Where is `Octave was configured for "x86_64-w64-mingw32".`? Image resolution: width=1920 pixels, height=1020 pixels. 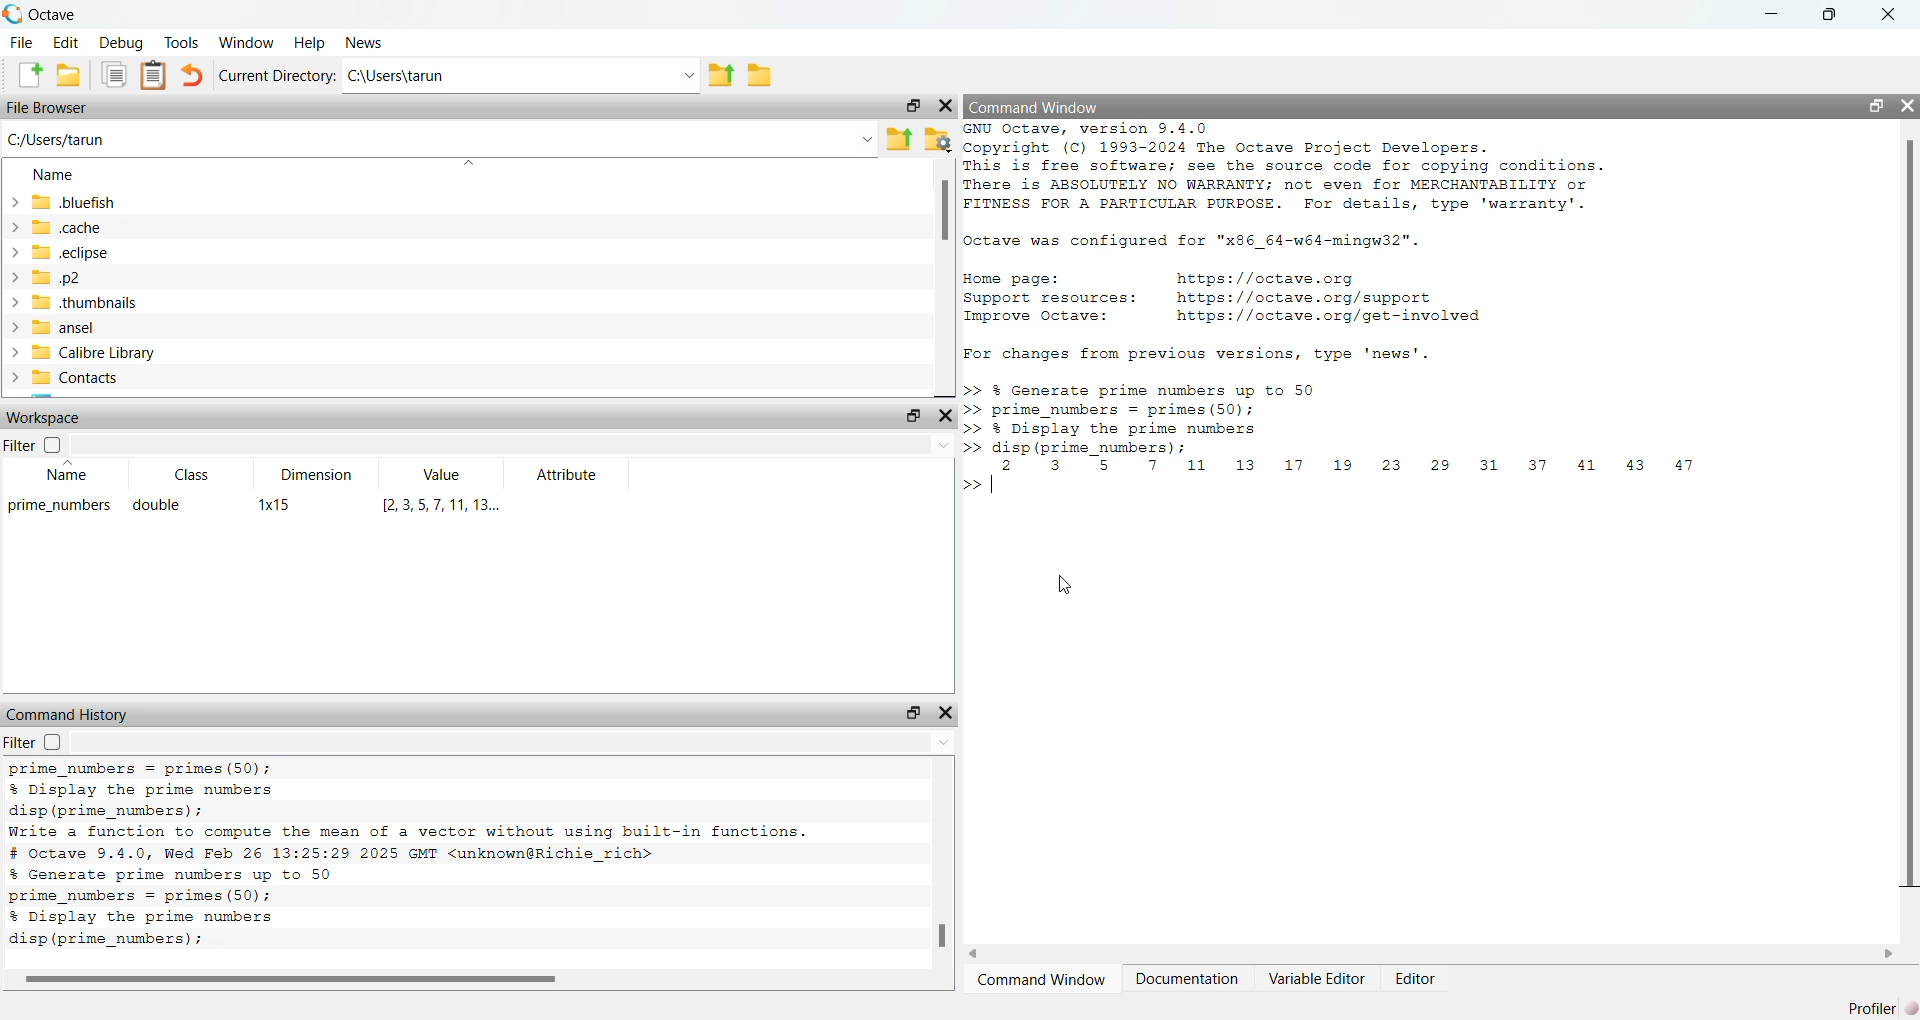
Octave was configured for "x86_64-w64-mingw32". is located at coordinates (1194, 243).